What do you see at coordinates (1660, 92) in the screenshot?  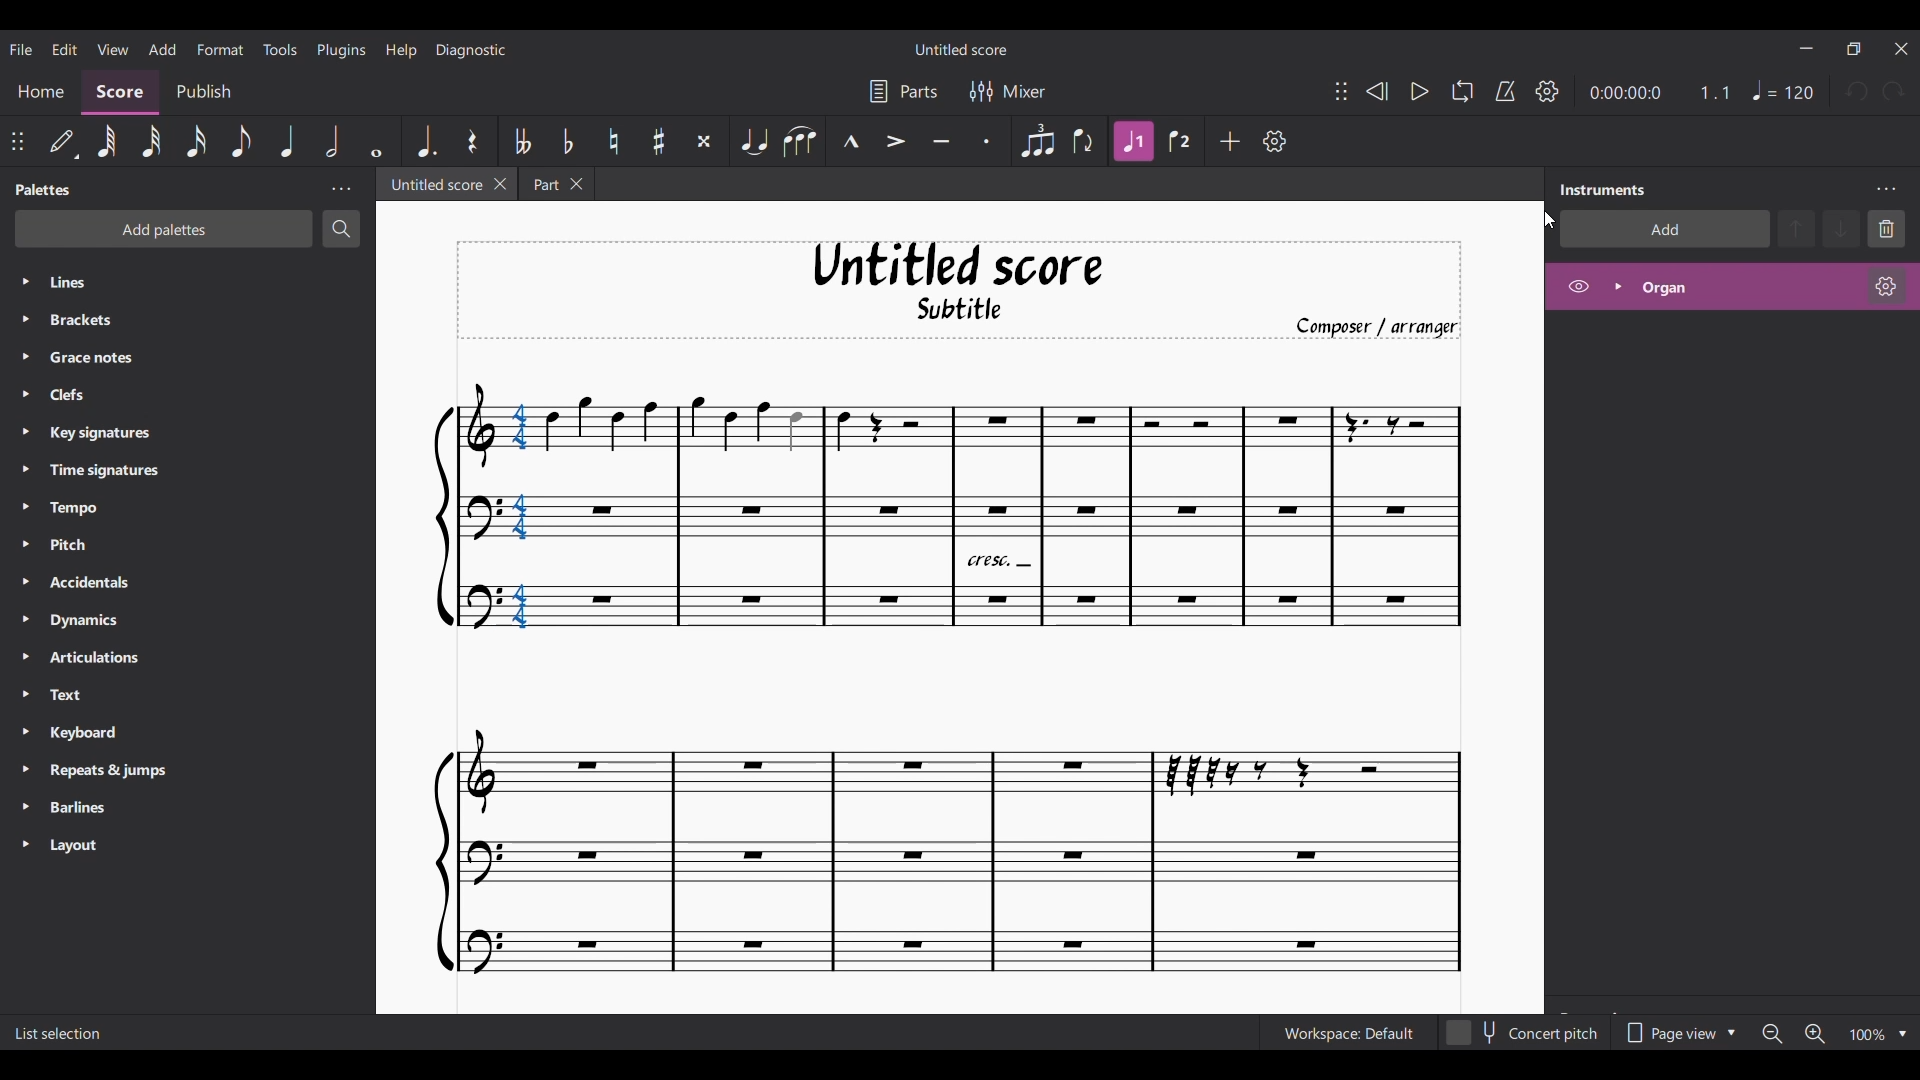 I see `Current ratio and duration` at bounding box center [1660, 92].